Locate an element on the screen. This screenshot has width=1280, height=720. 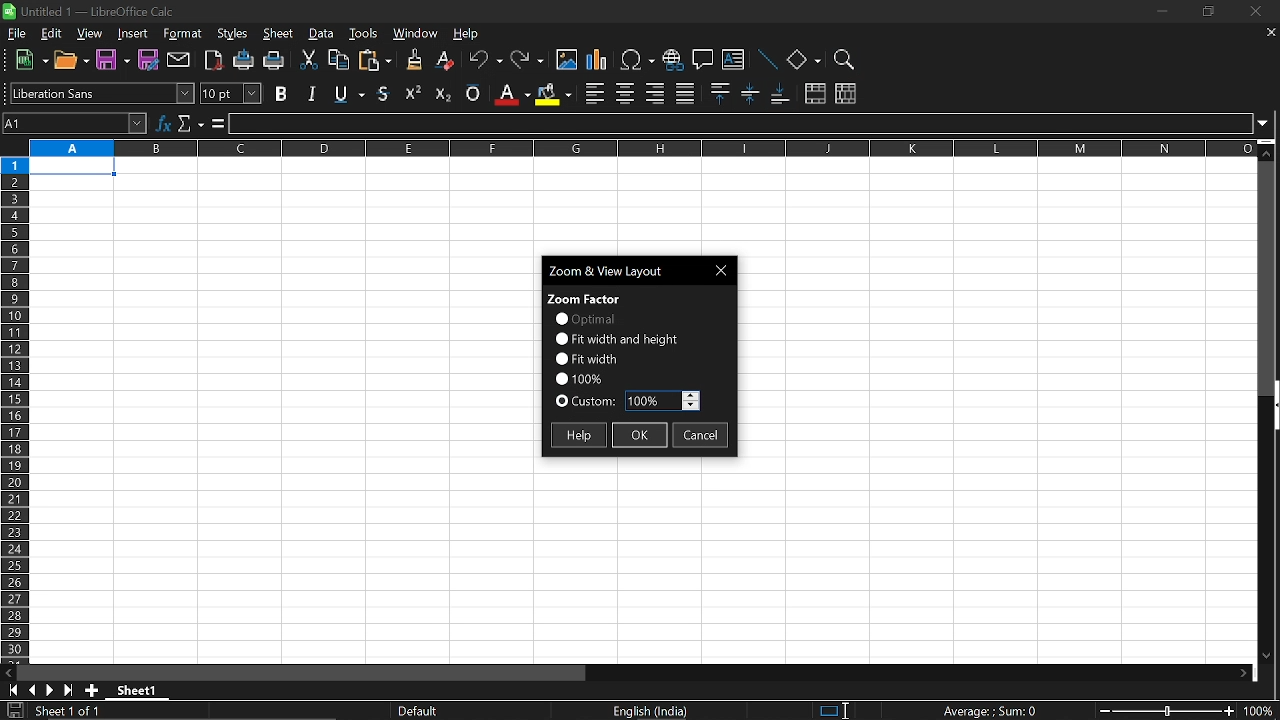
current formula is located at coordinates (990, 711).